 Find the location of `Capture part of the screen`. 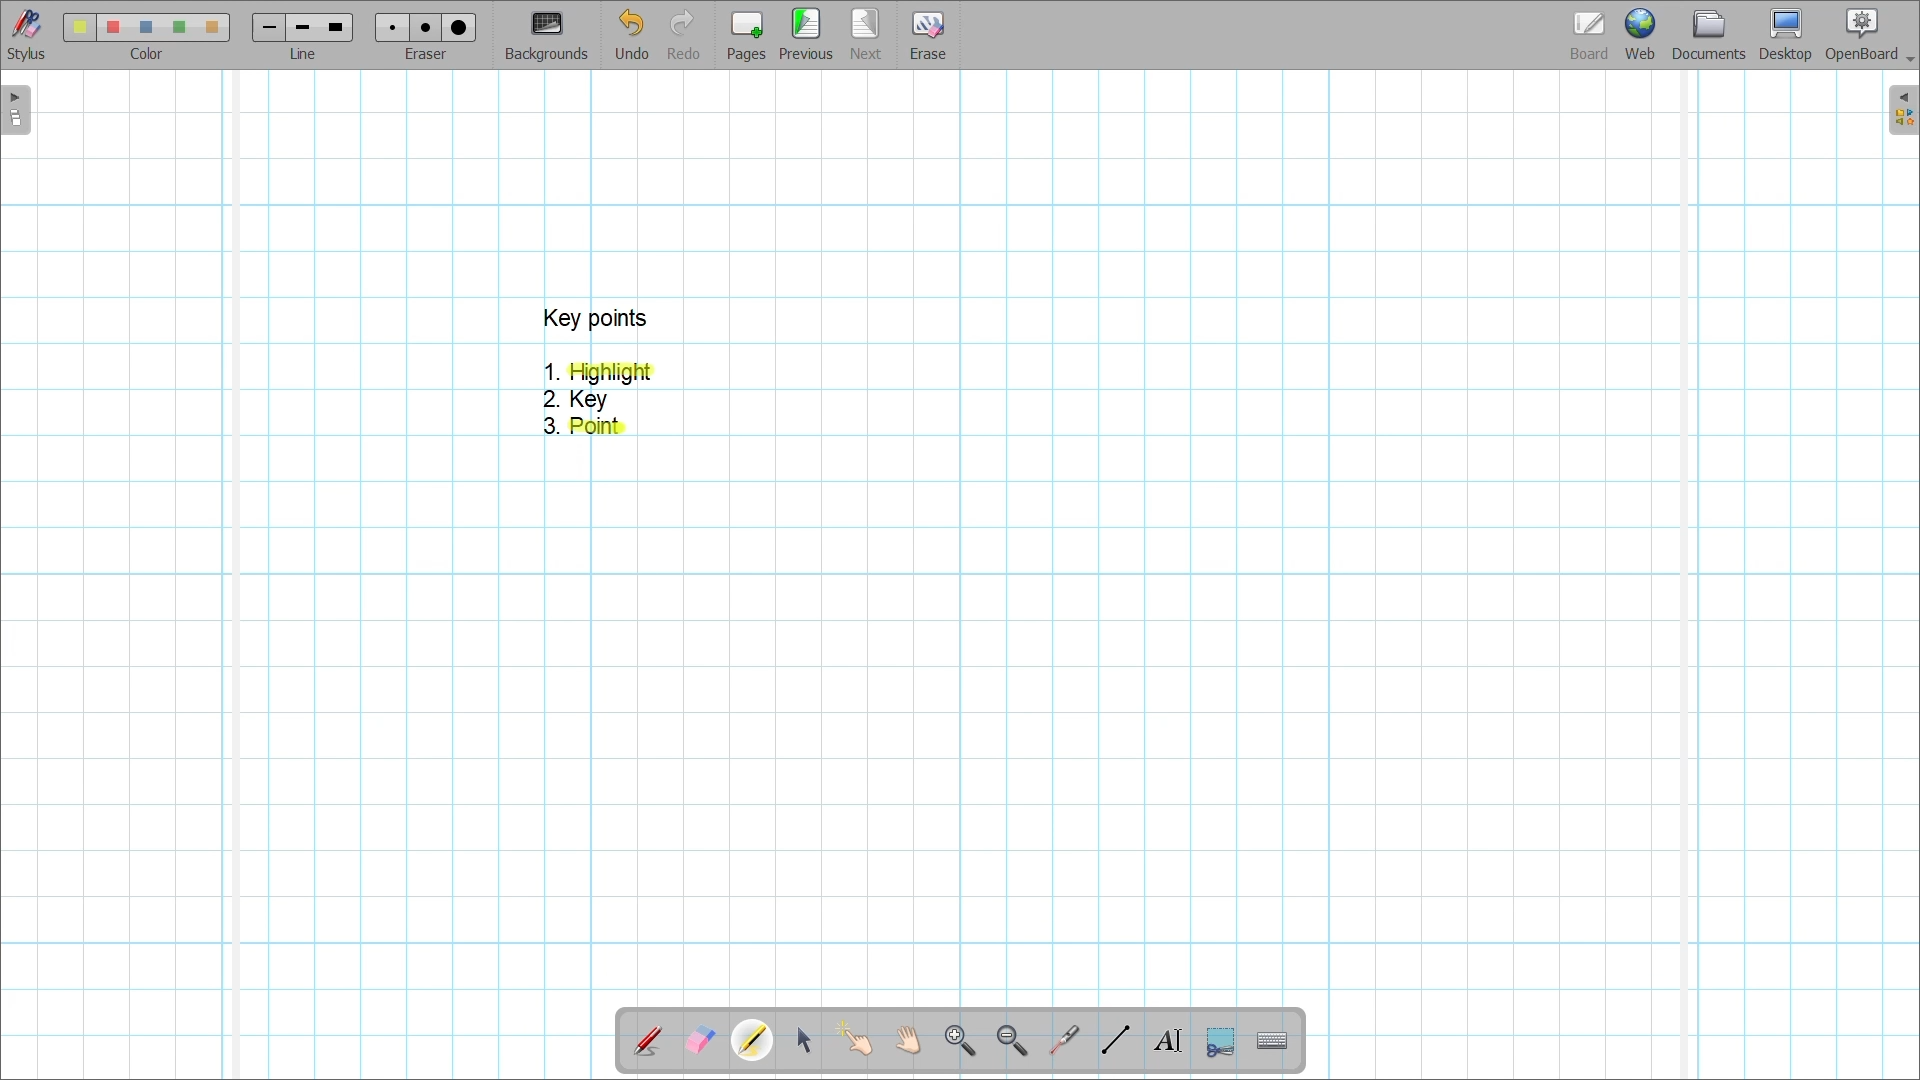

Capture part of the screen is located at coordinates (1221, 1043).